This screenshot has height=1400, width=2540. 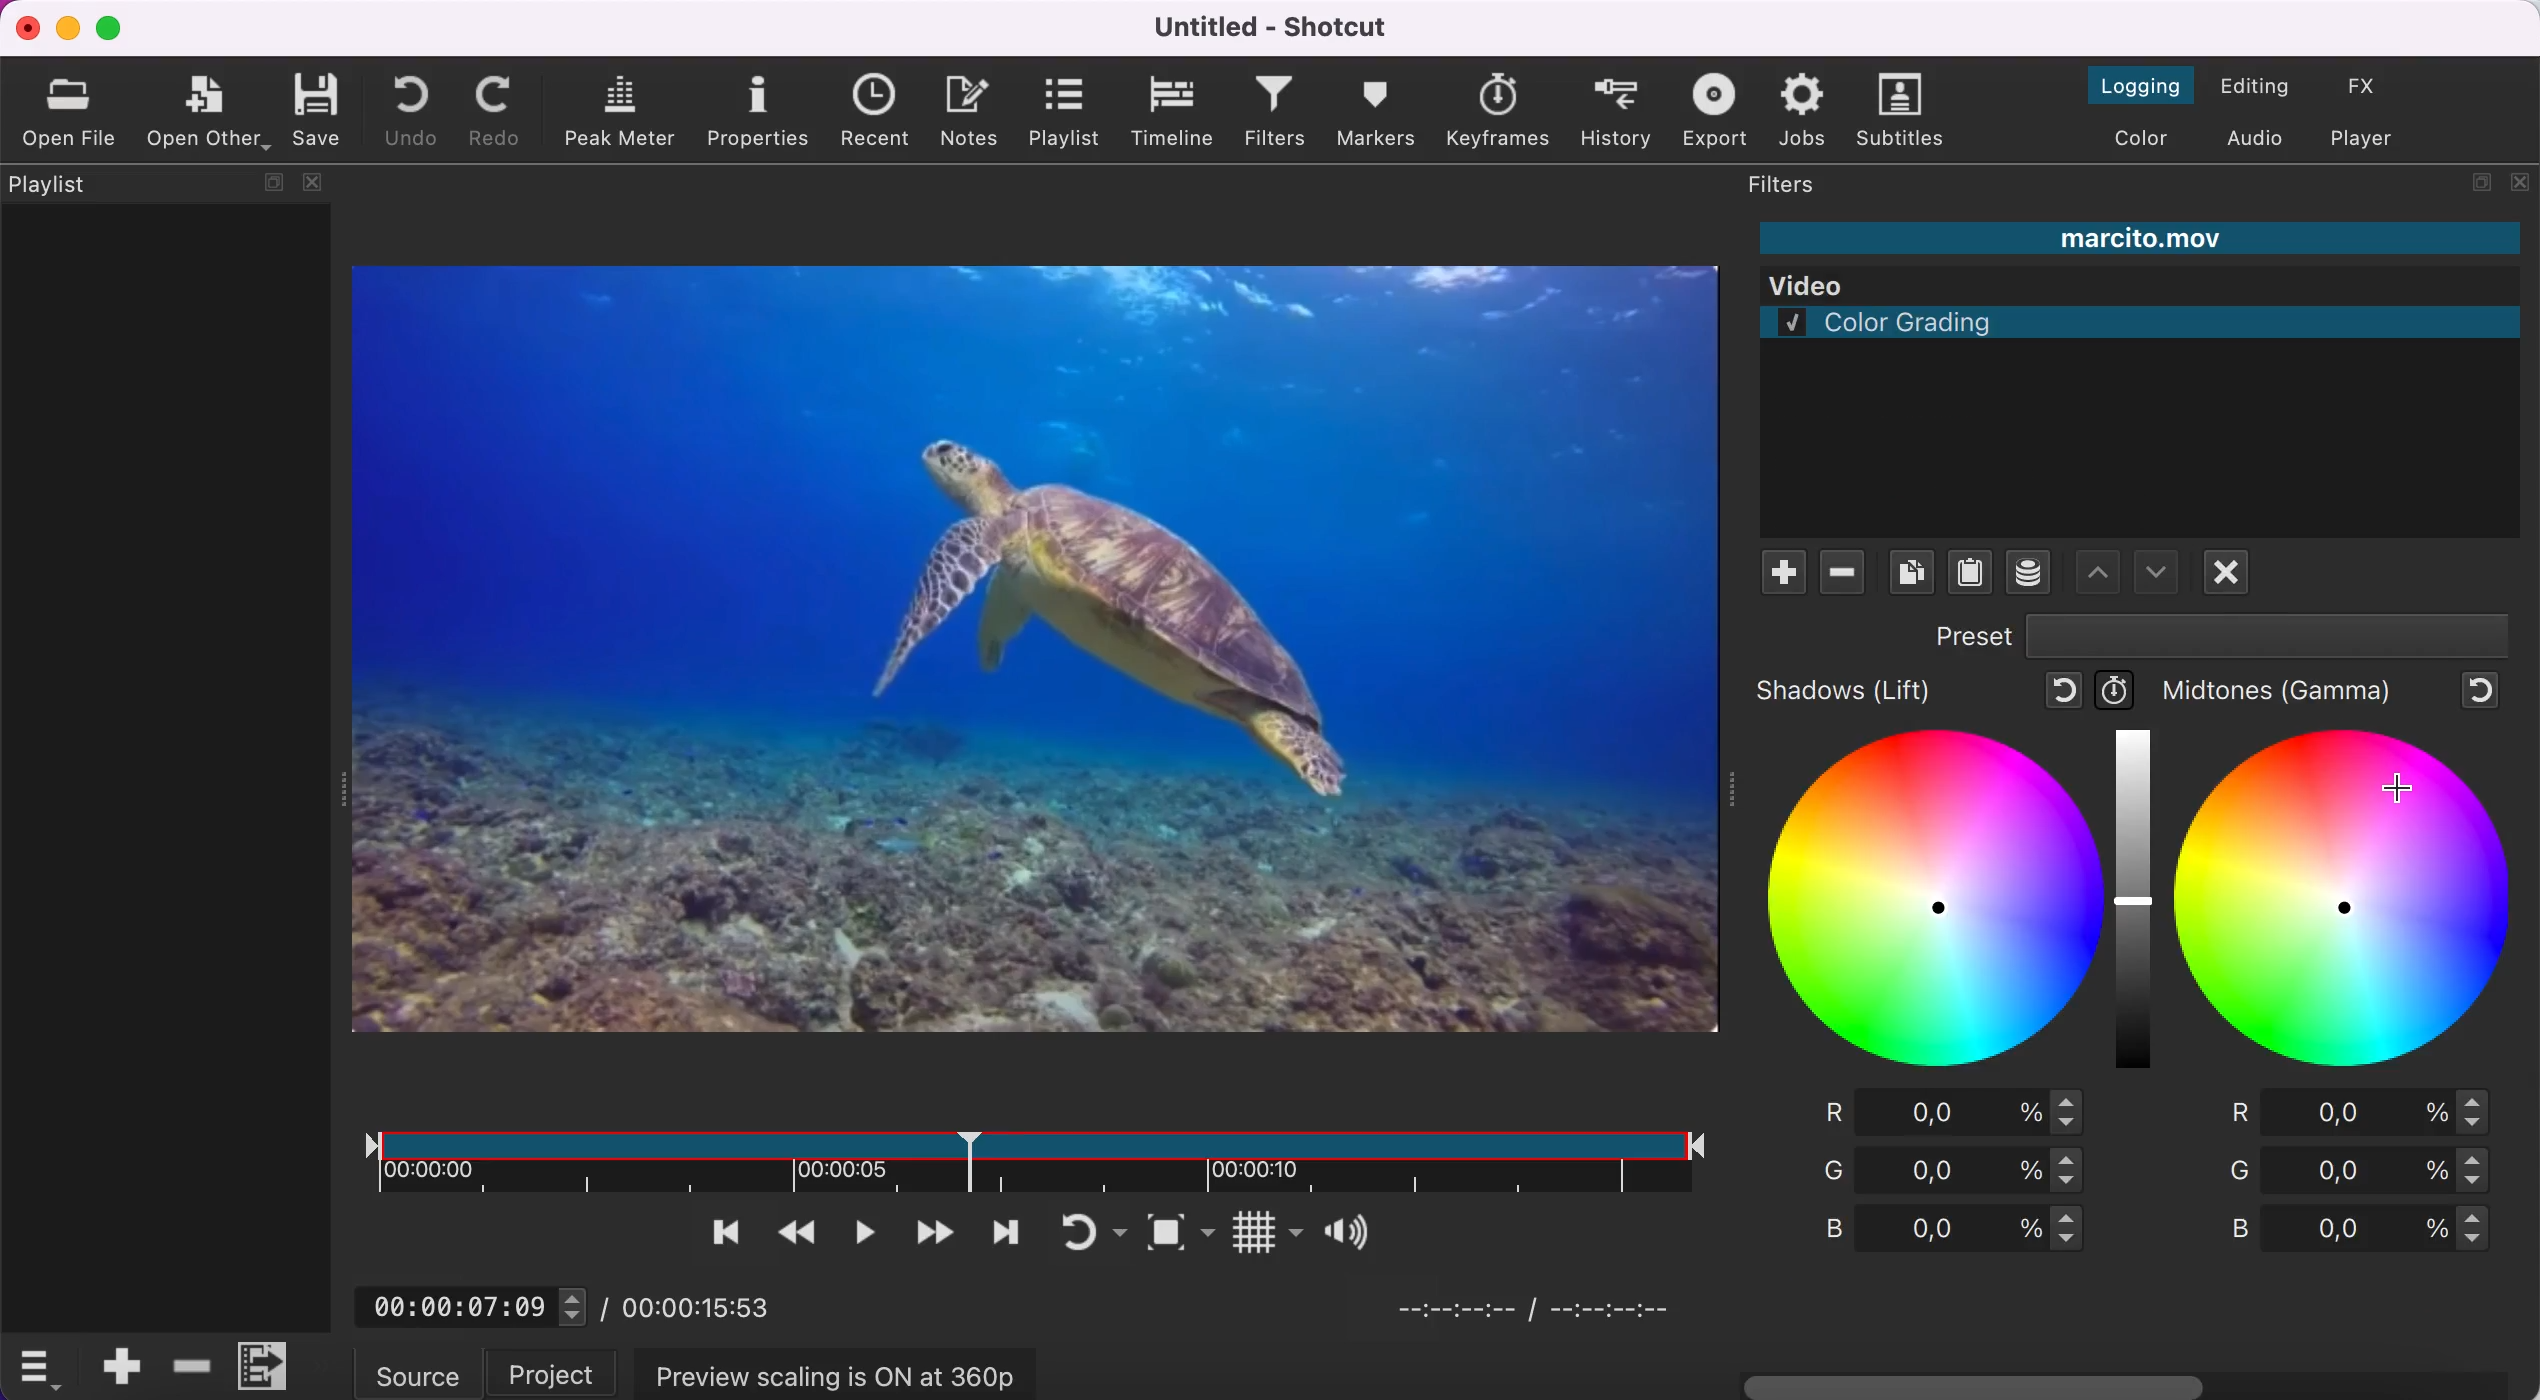 What do you see at coordinates (1495, 106) in the screenshot?
I see `keyframes` at bounding box center [1495, 106].